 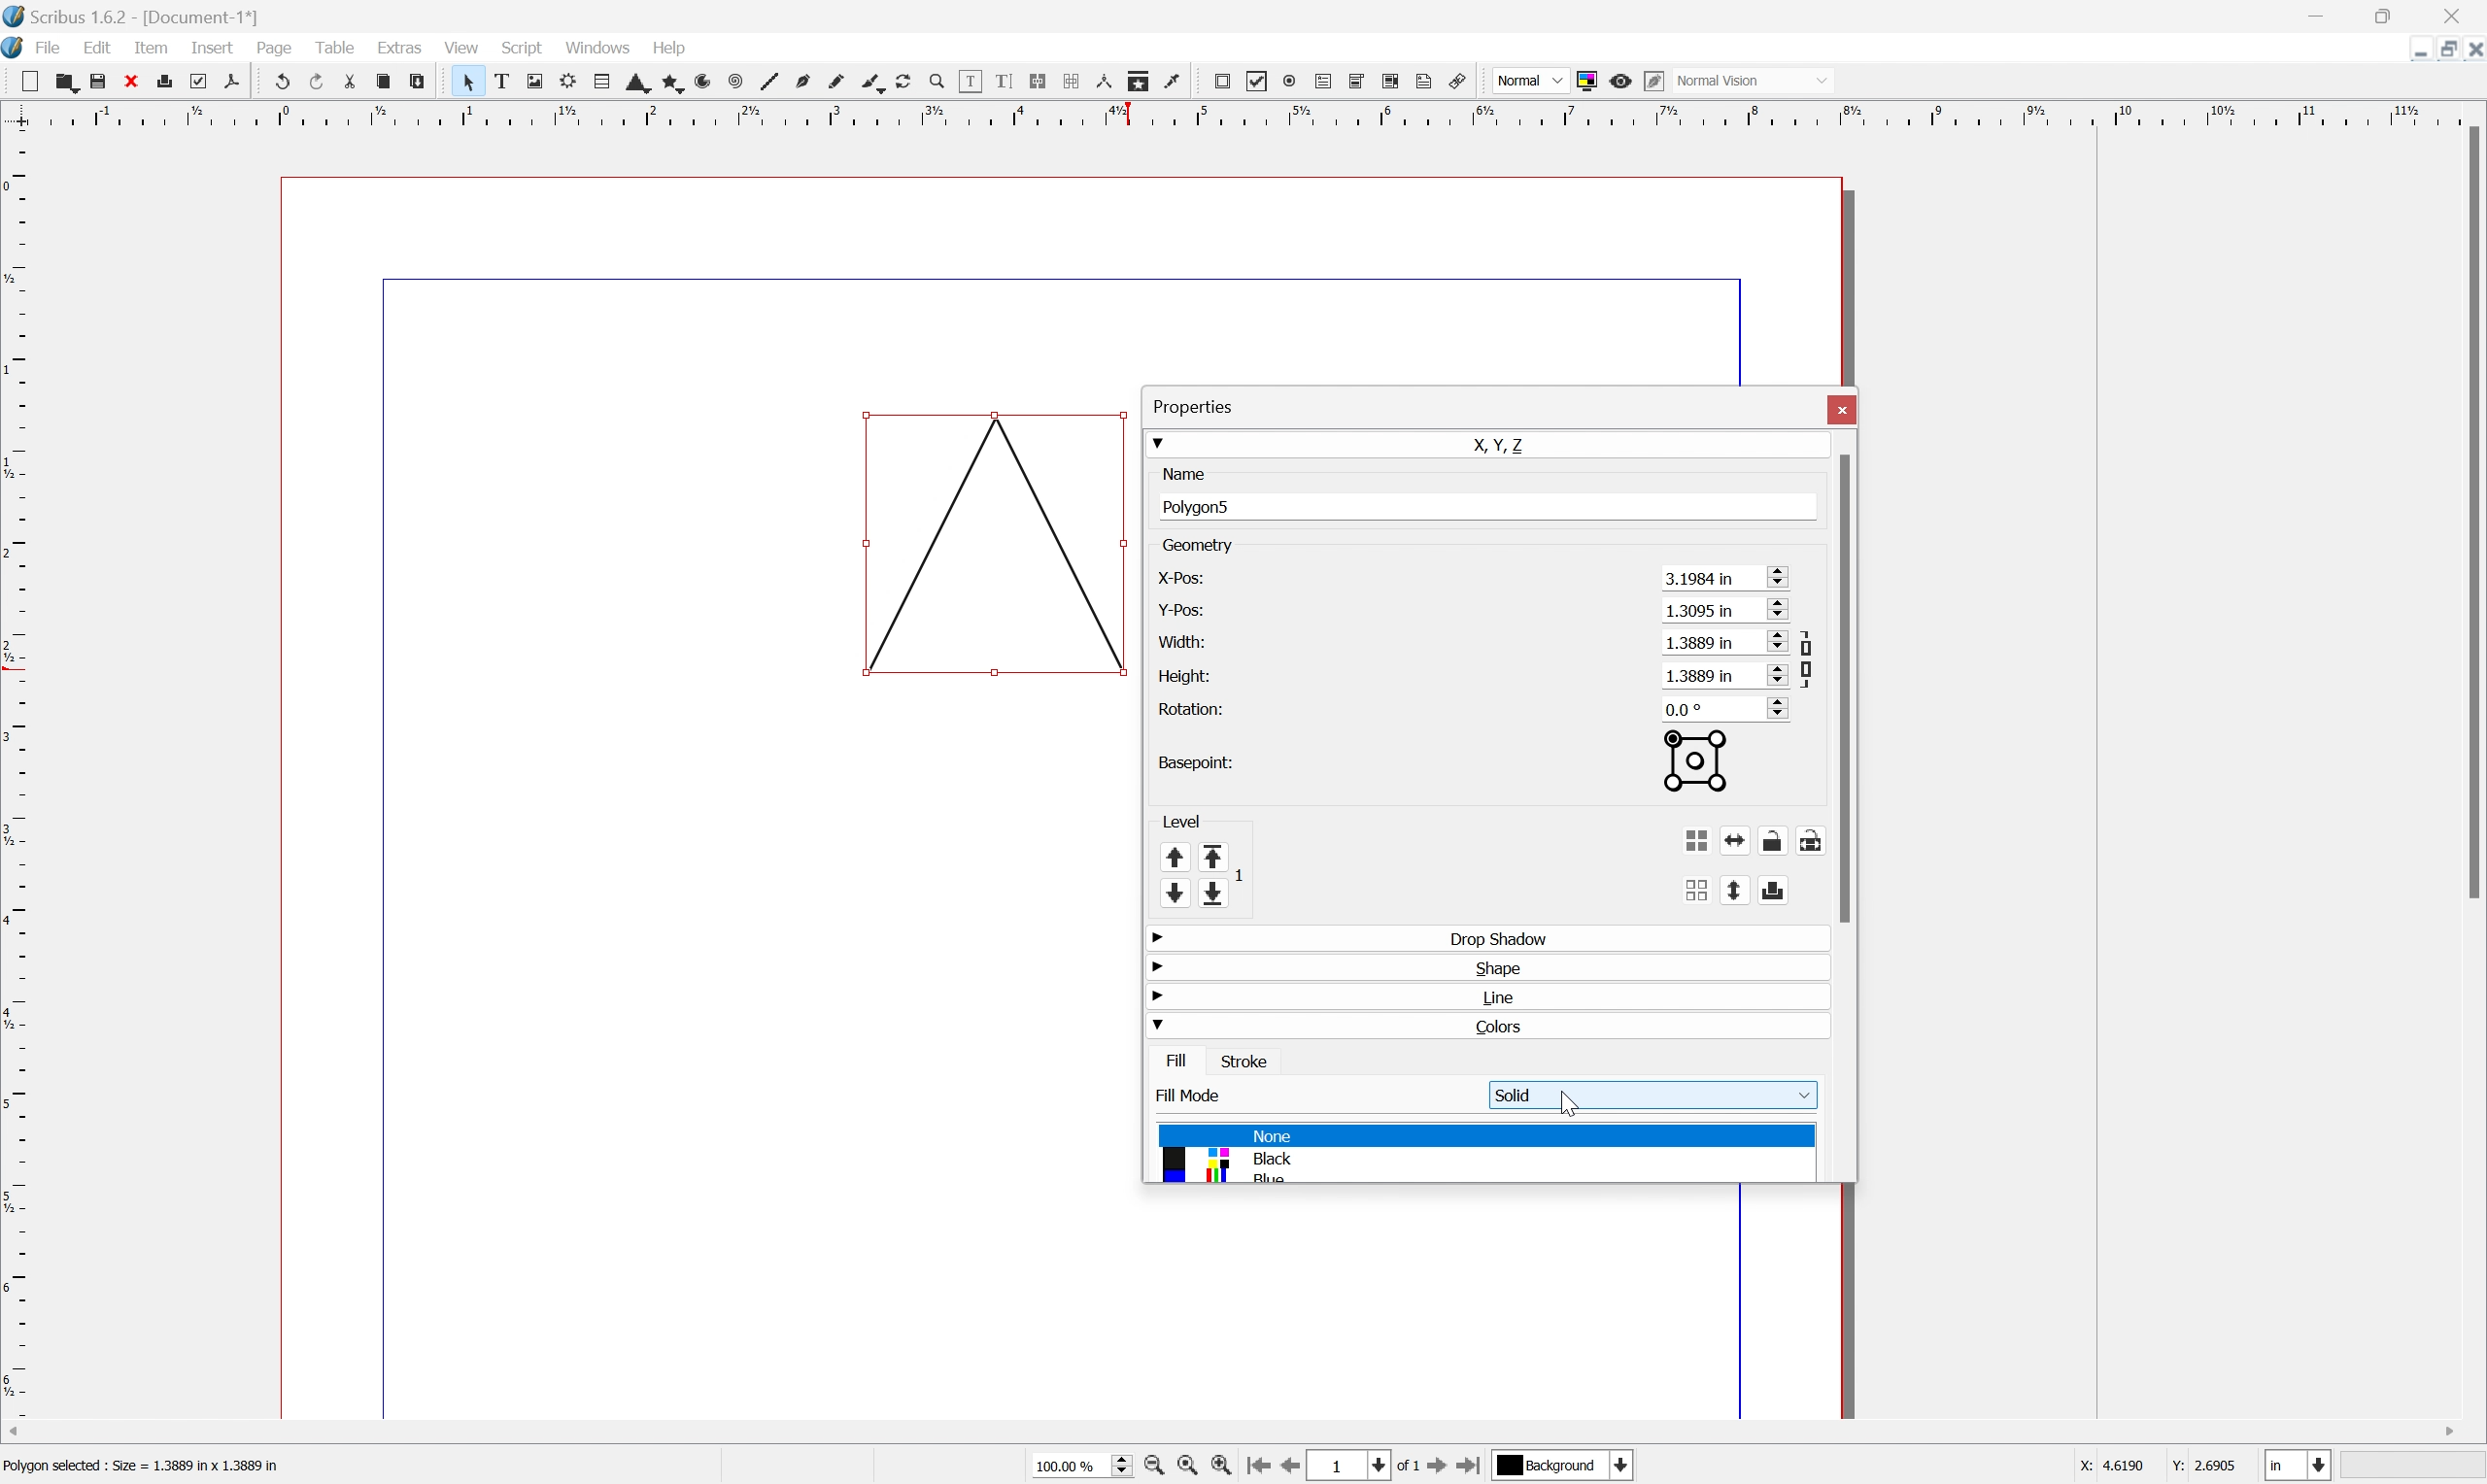 What do you see at coordinates (1104, 83) in the screenshot?
I see `Measurements` at bounding box center [1104, 83].